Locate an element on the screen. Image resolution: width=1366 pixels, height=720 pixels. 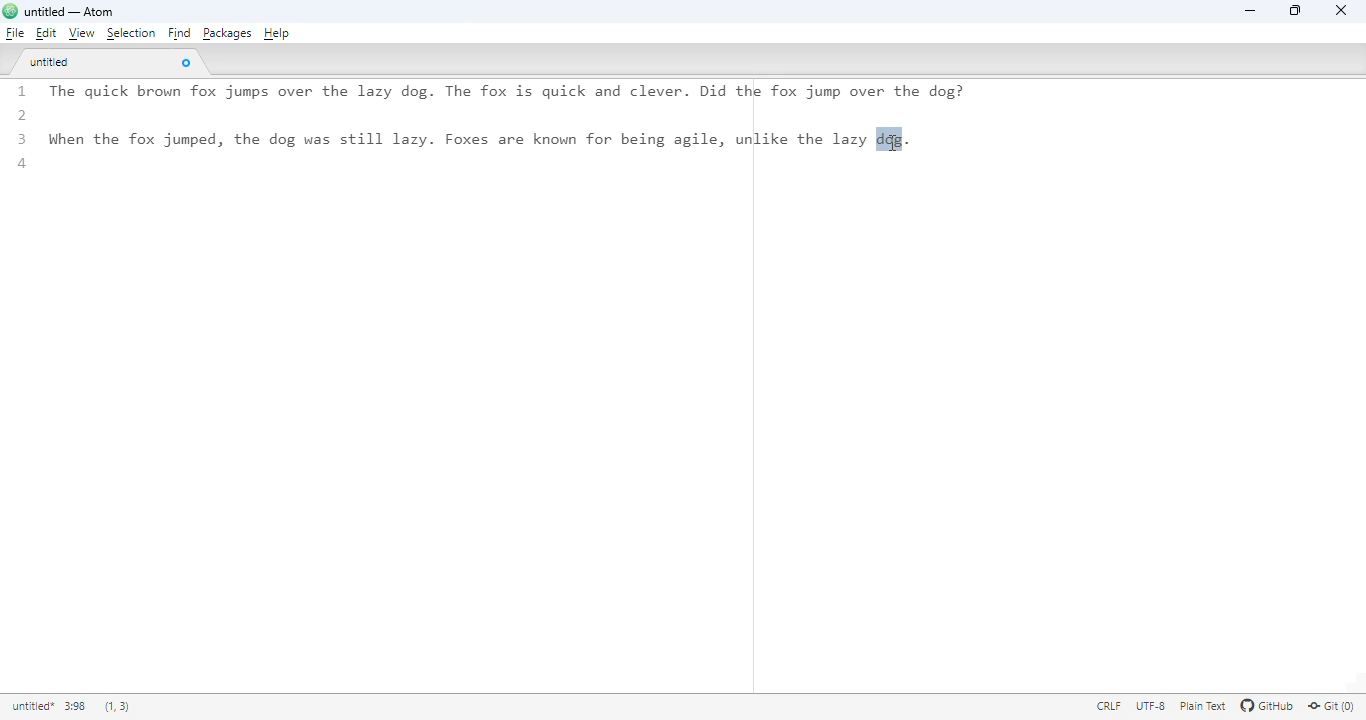
close tab is located at coordinates (187, 64).